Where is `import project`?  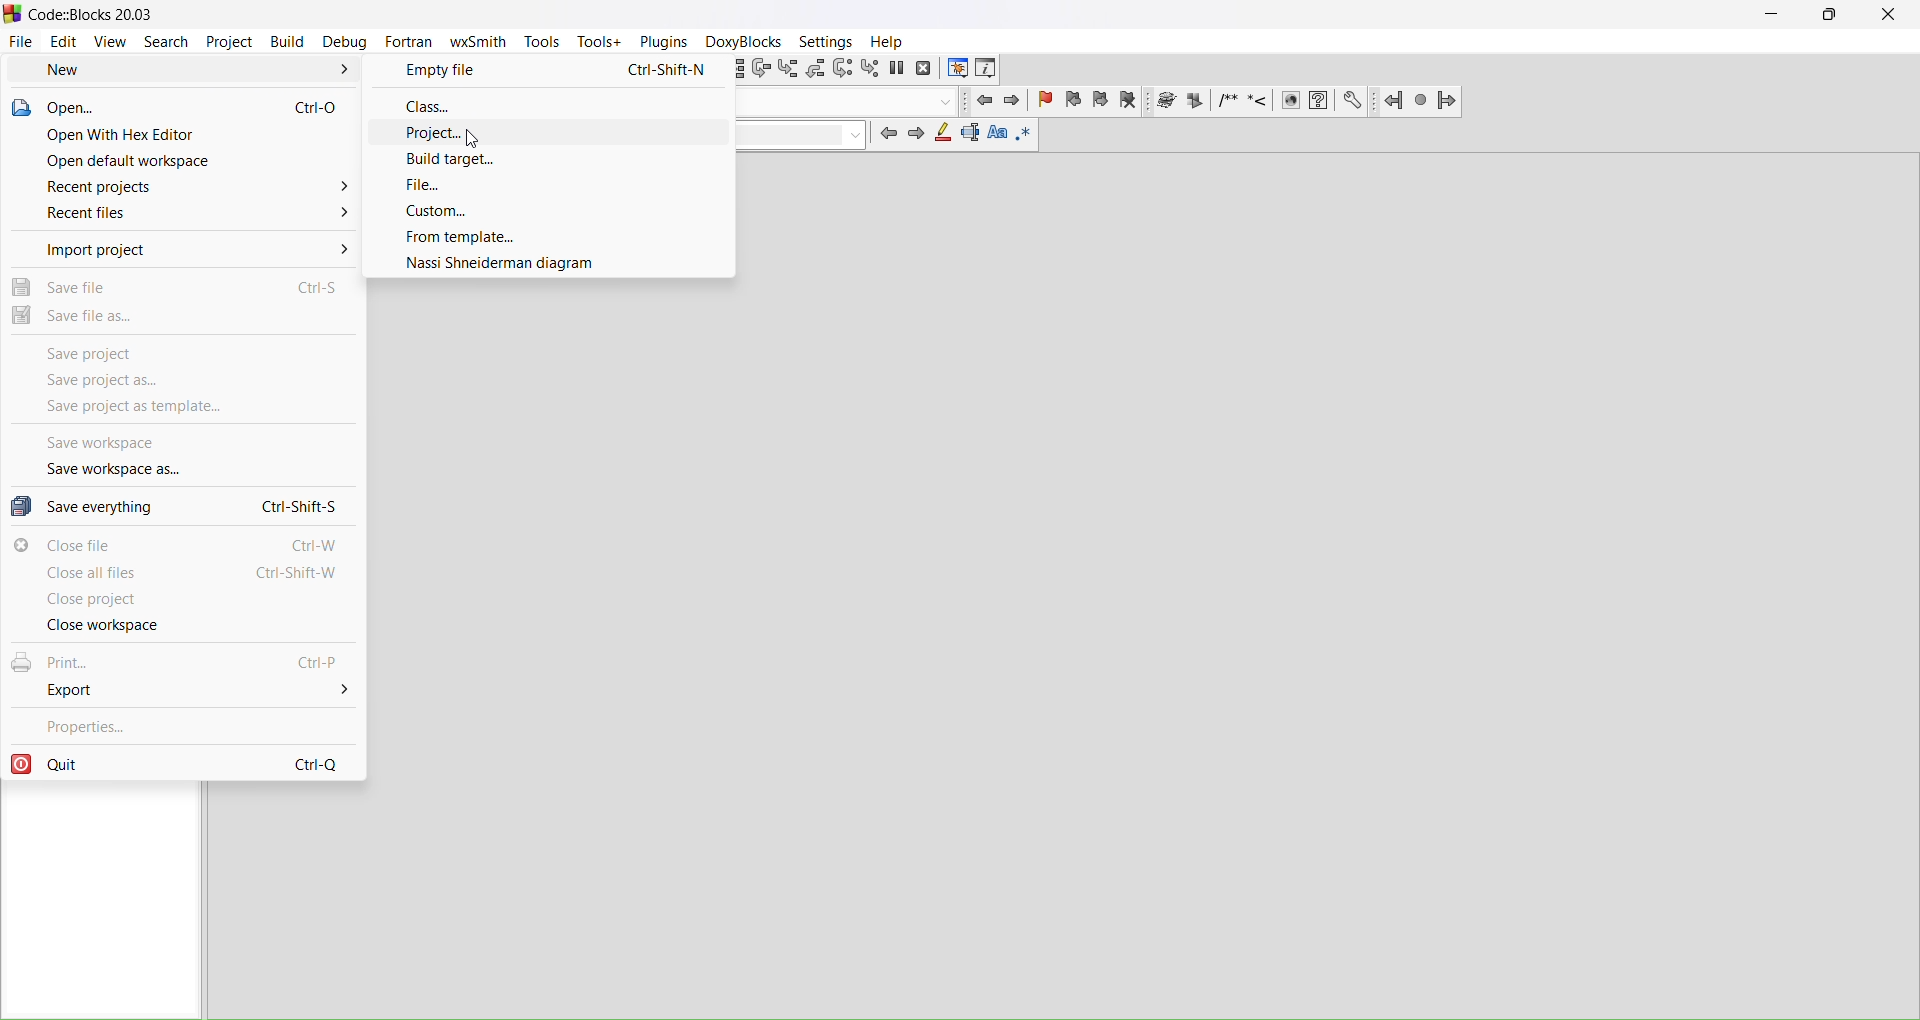 import project is located at coordinates (181, 247).